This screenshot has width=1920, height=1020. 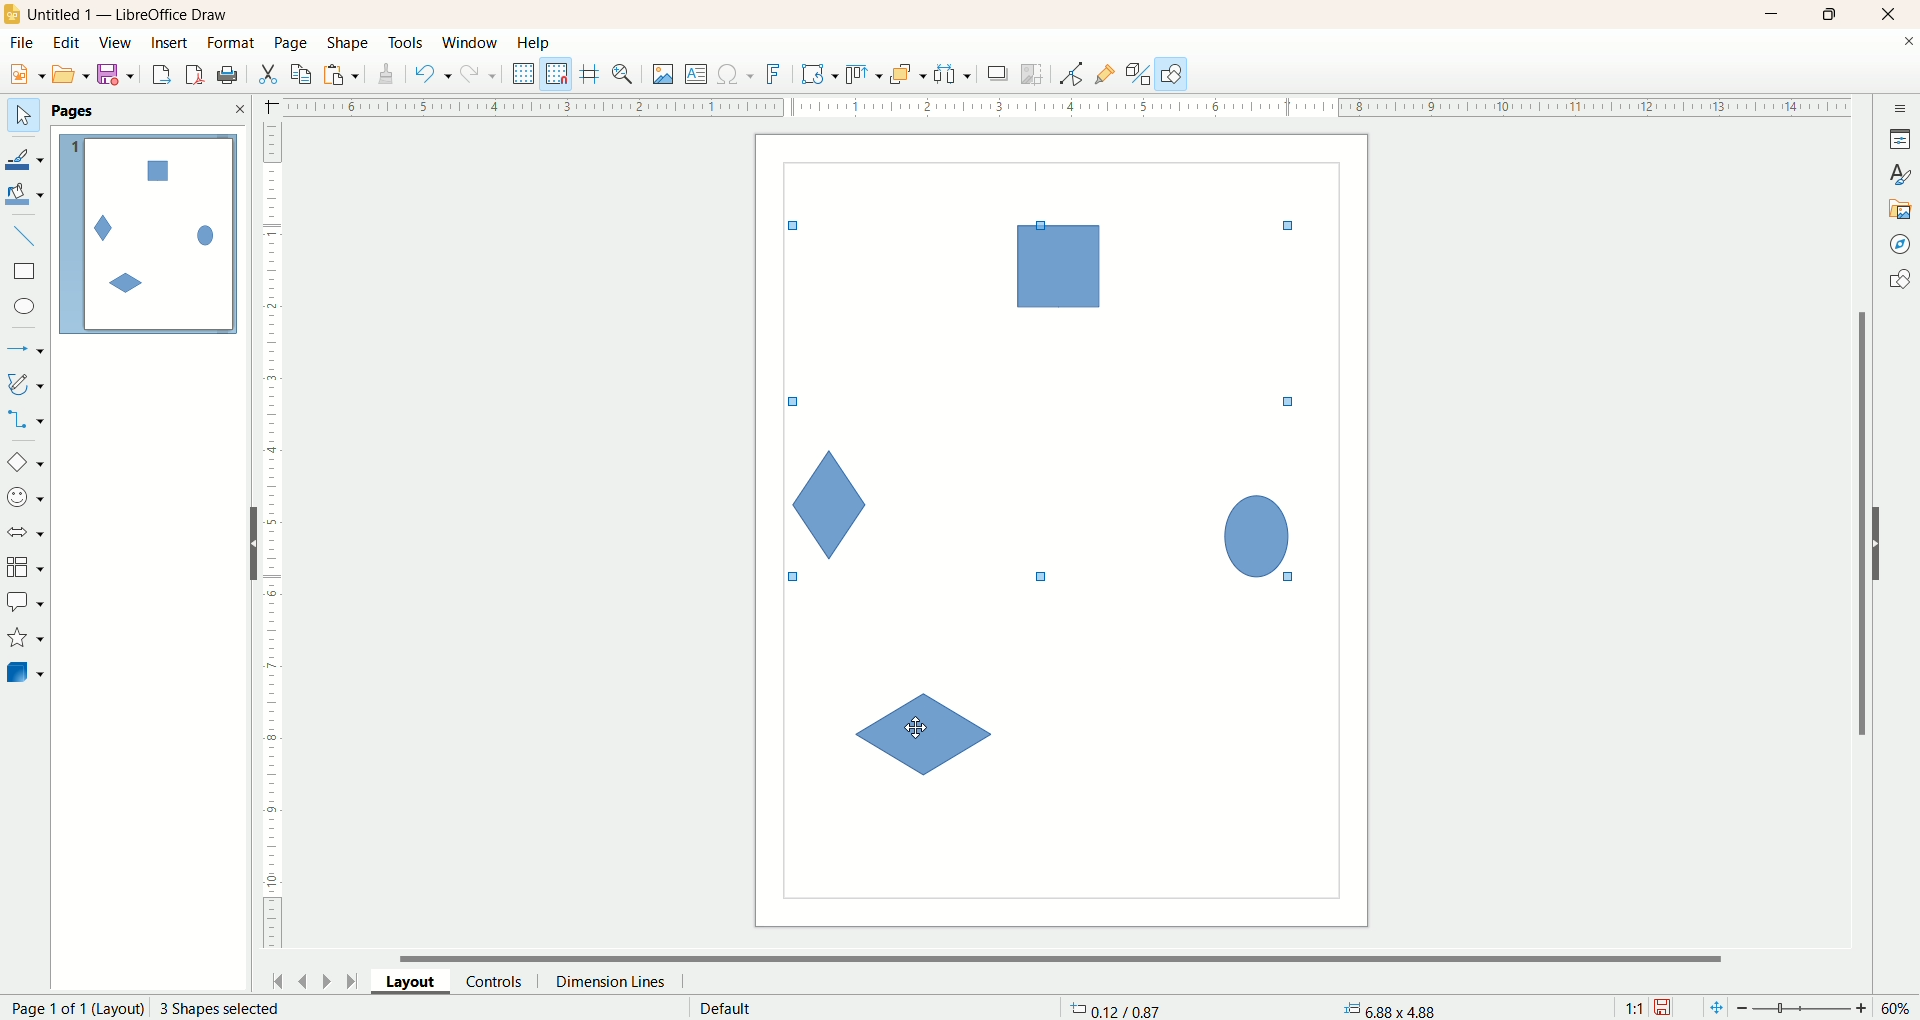 What do you see at coordinates (1073, 956) in the screenshot?
I see `horizontal scroll bar` at bounding box center [1073, 956].